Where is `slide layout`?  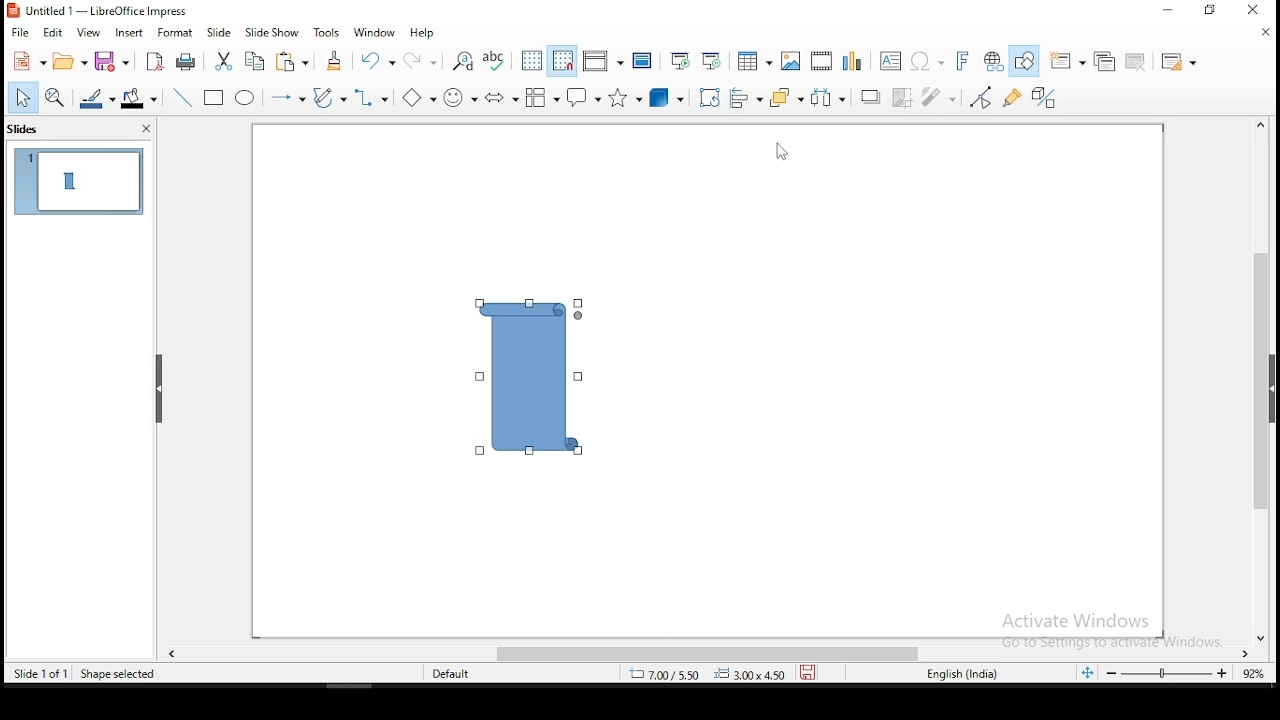 slide layout is located at coordinates (1181, 62).